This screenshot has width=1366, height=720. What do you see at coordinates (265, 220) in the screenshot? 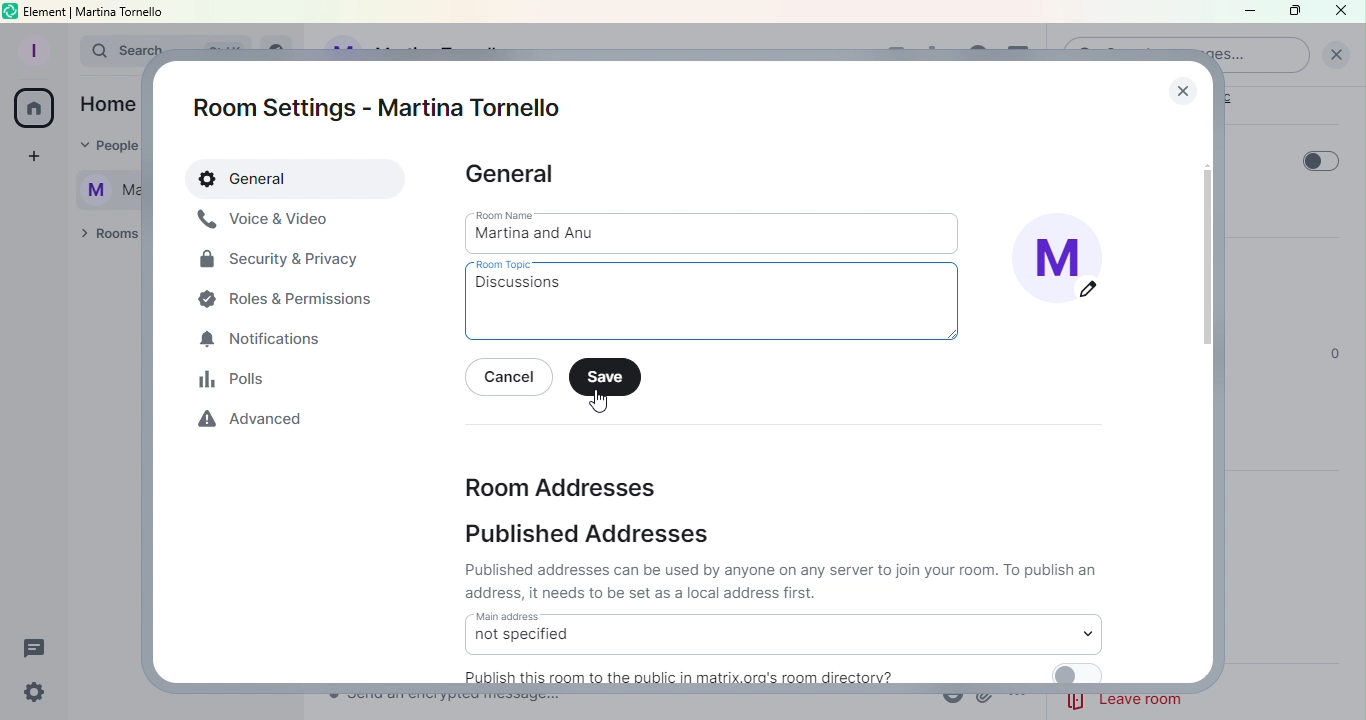
I see `Voice and video` at bounding box center [265, 220].